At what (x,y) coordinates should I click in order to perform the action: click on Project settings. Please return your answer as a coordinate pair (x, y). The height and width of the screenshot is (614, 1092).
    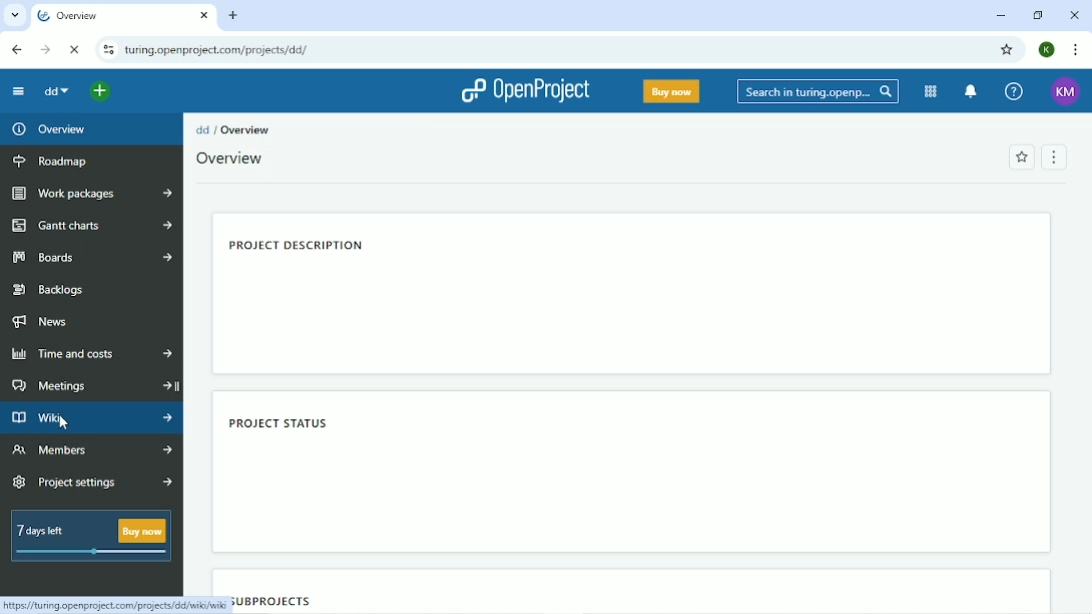
    Looking at the image, I should click on (92, 483).